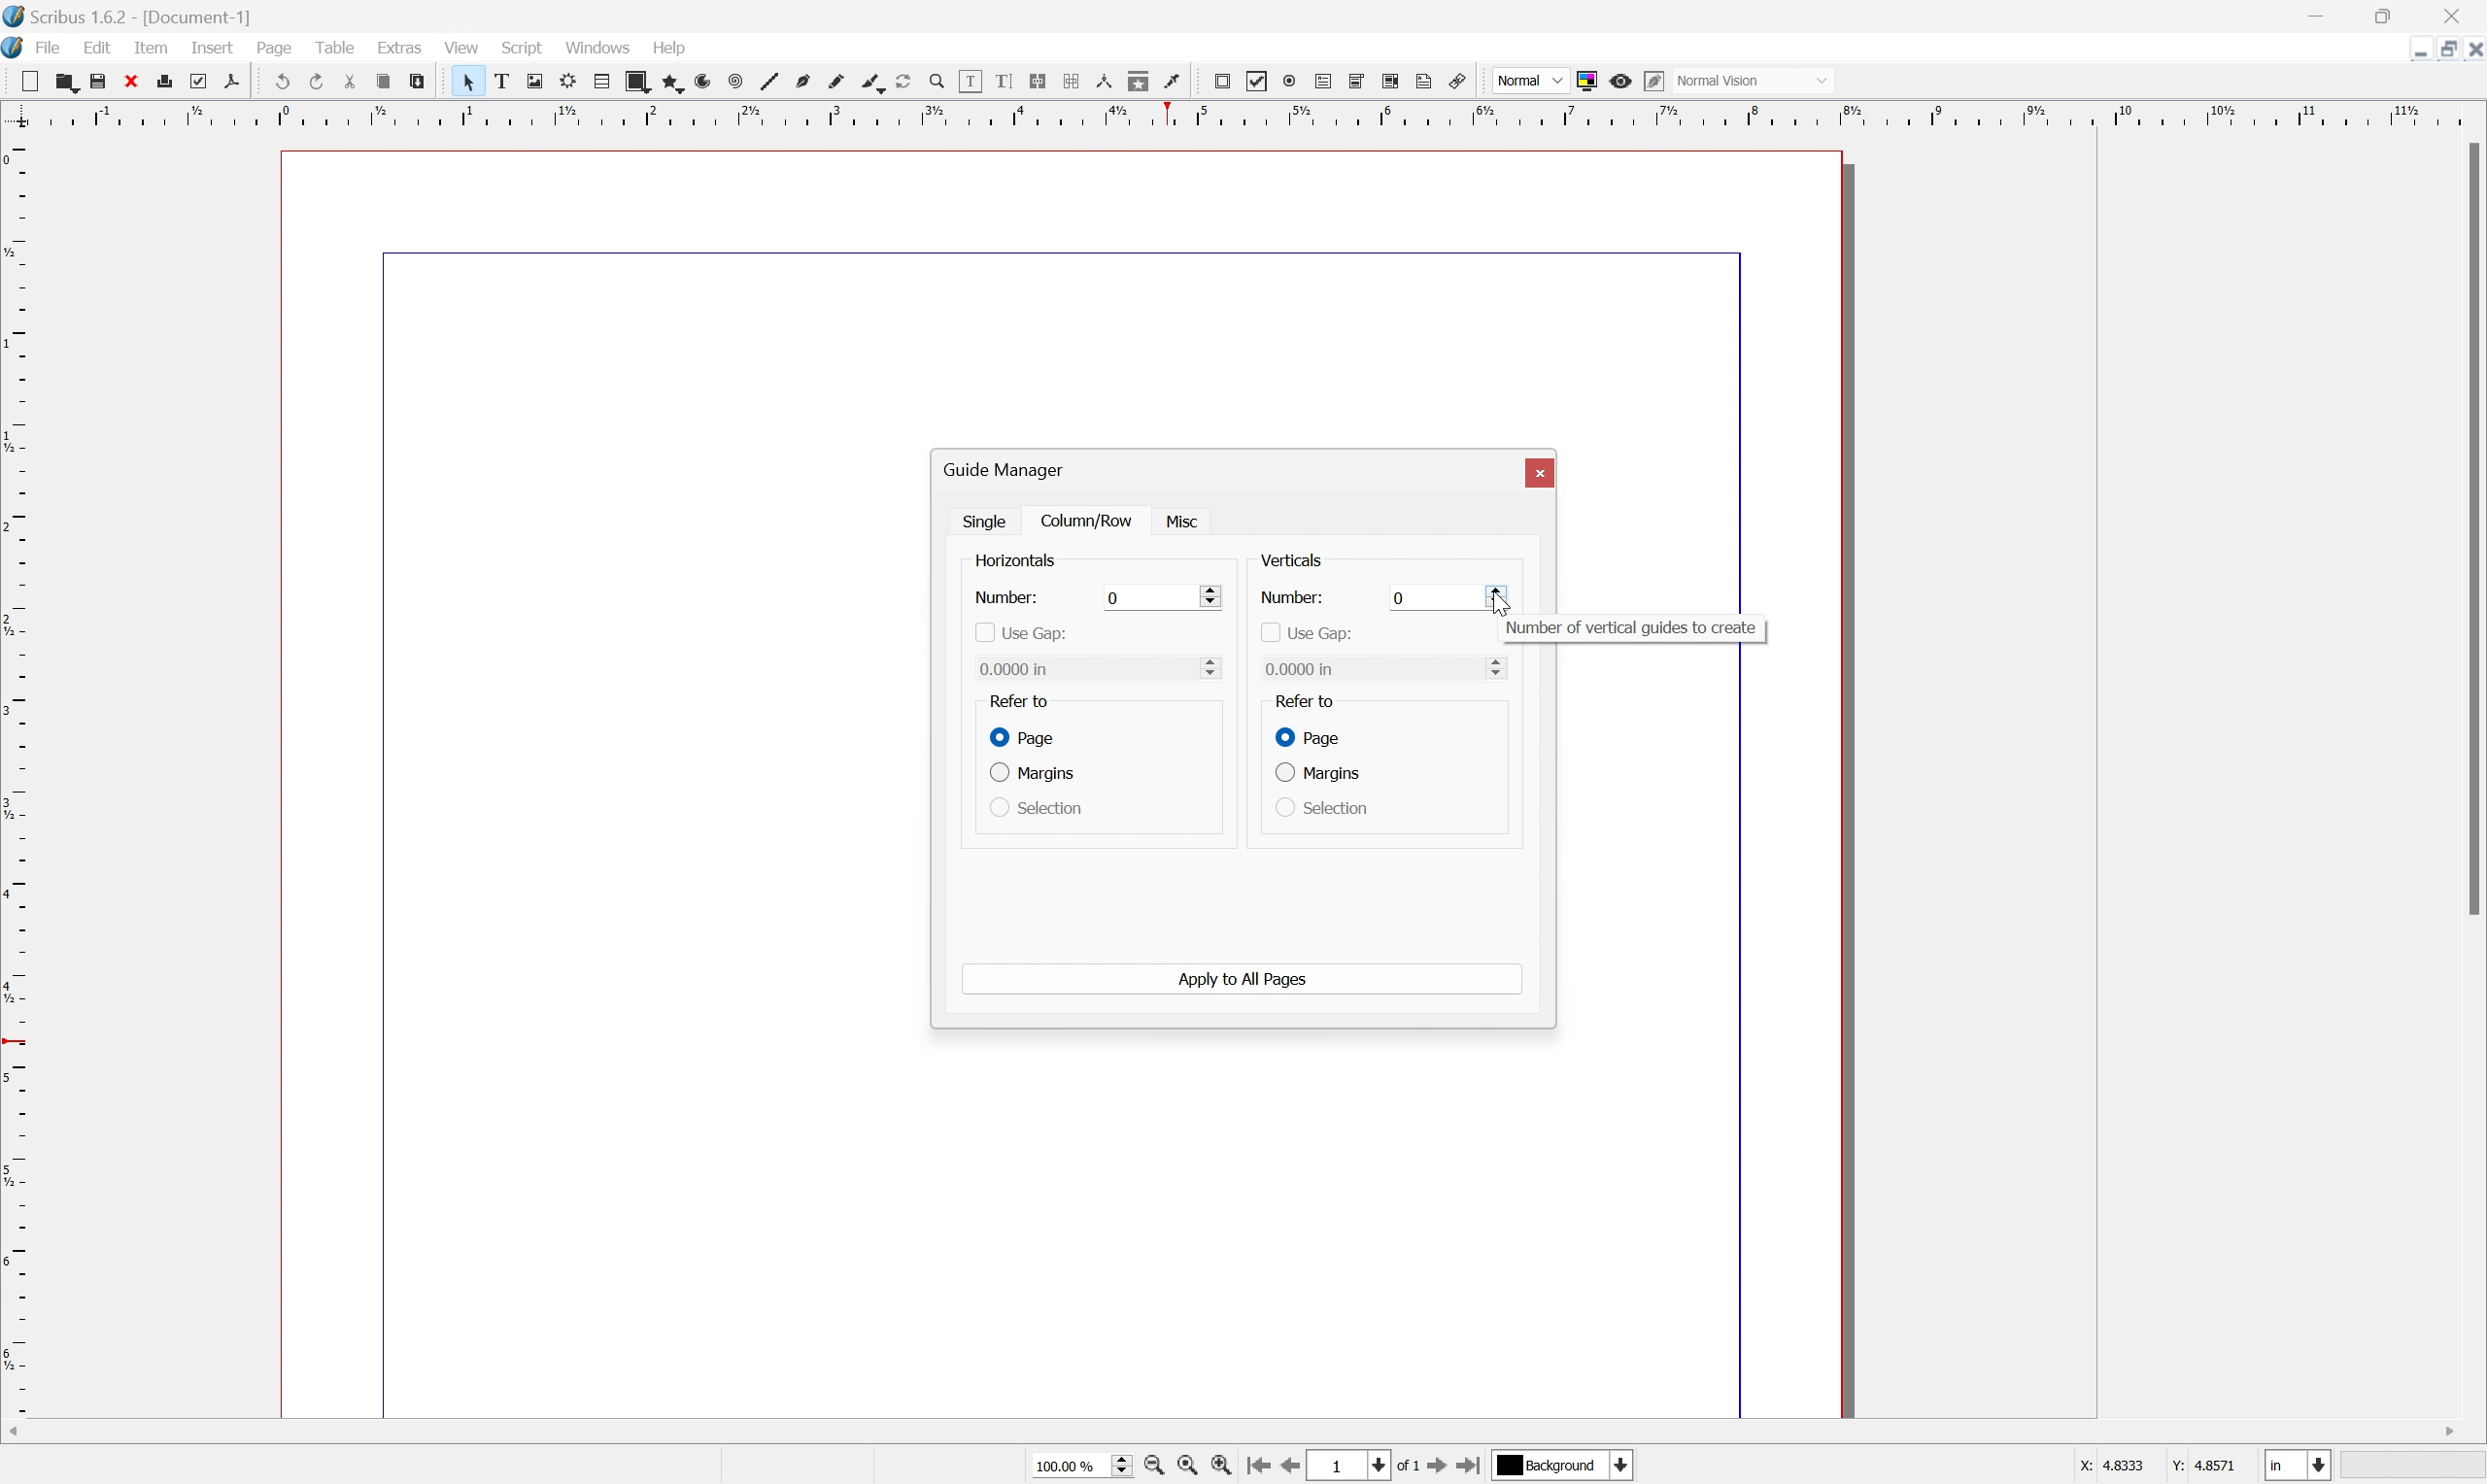  I want to click on spiral, so click(735, 81).